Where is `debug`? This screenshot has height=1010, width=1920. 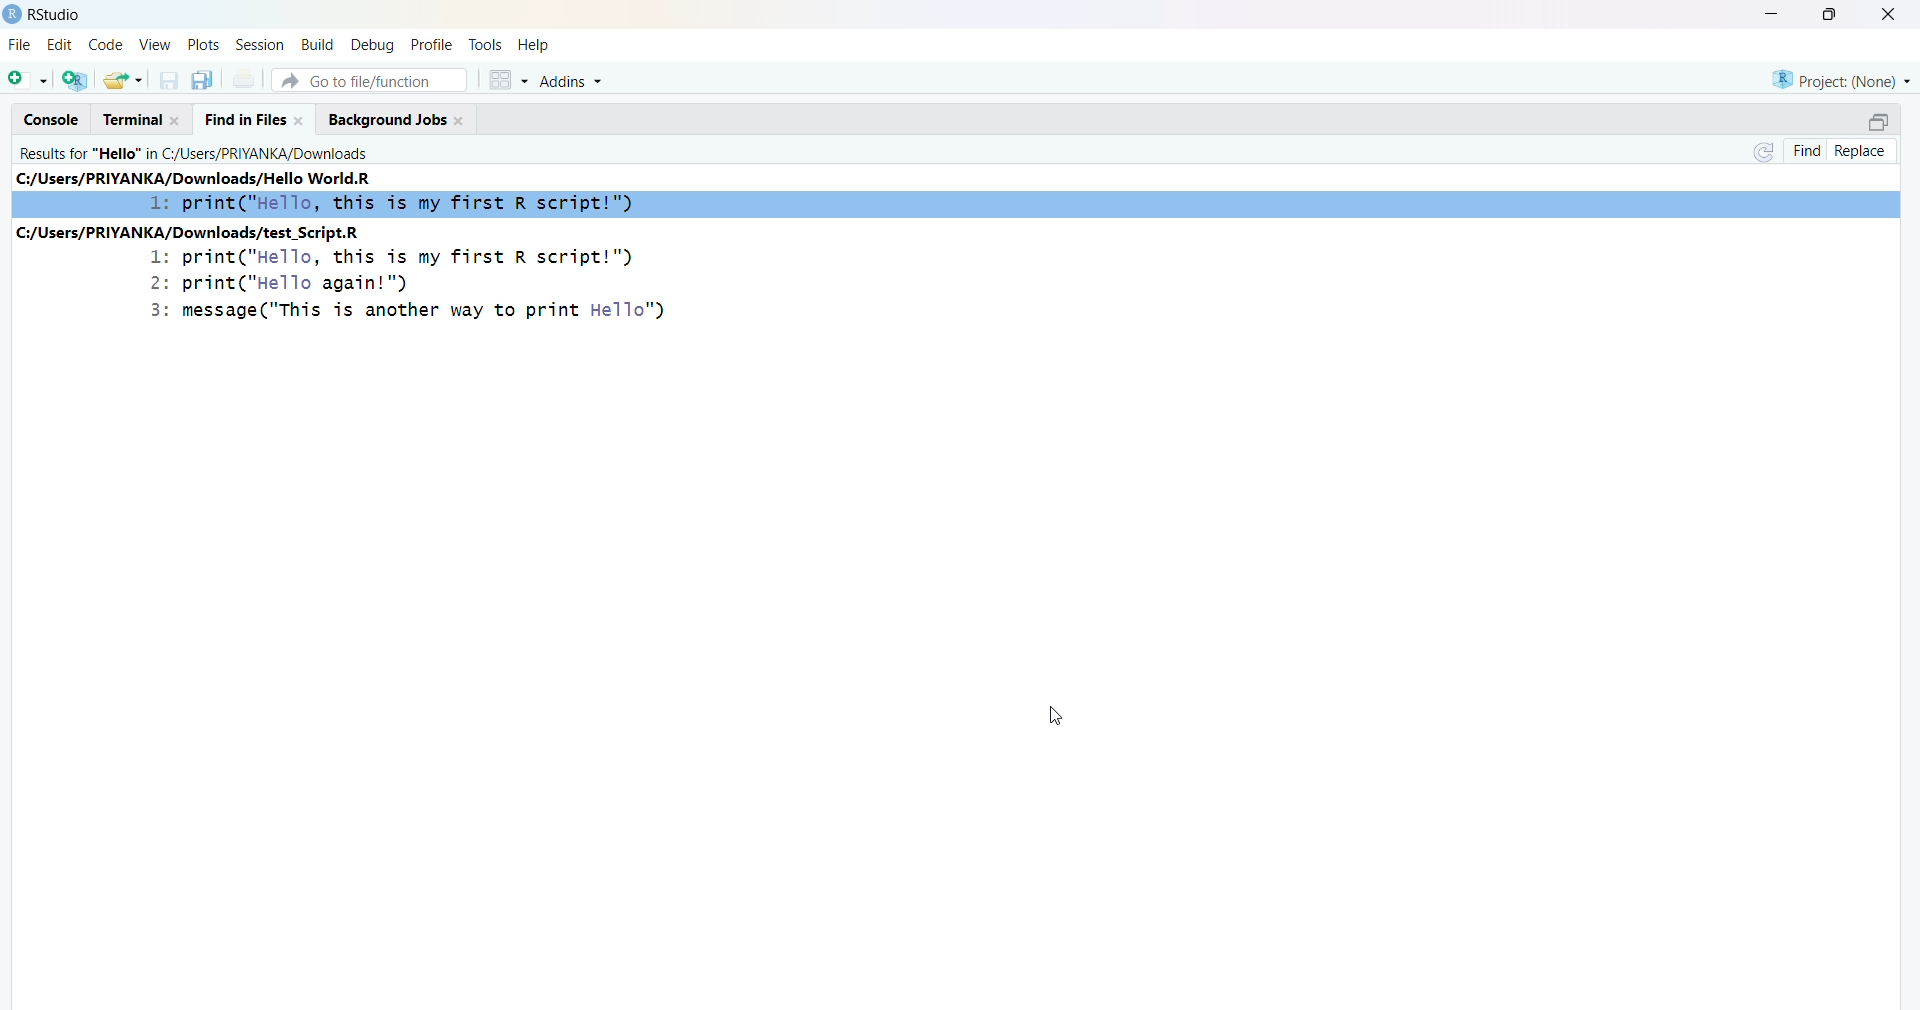
debug is located at coordinates (375, 45).